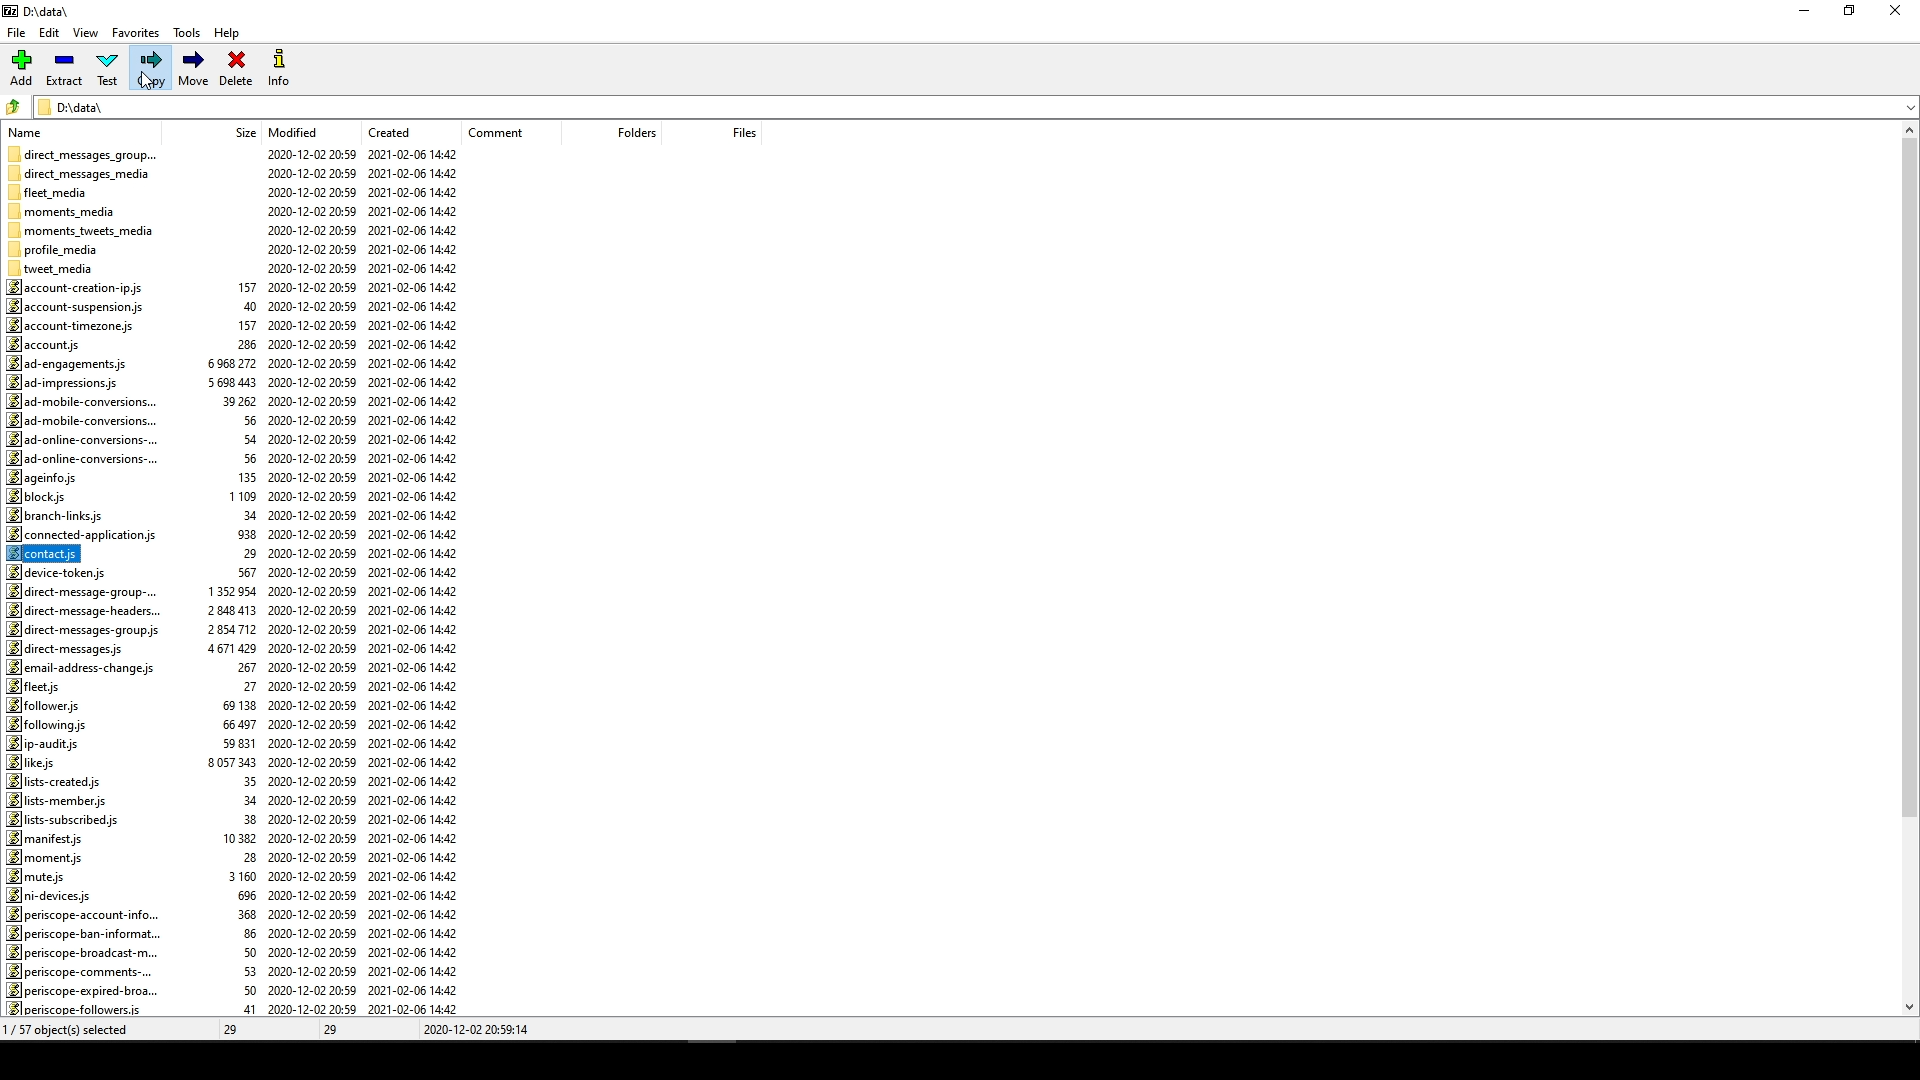 The image size is (1920, 1080). Describe the element at coordinates (49, 553) in the screenshot. I see `contacts.js` at that location.